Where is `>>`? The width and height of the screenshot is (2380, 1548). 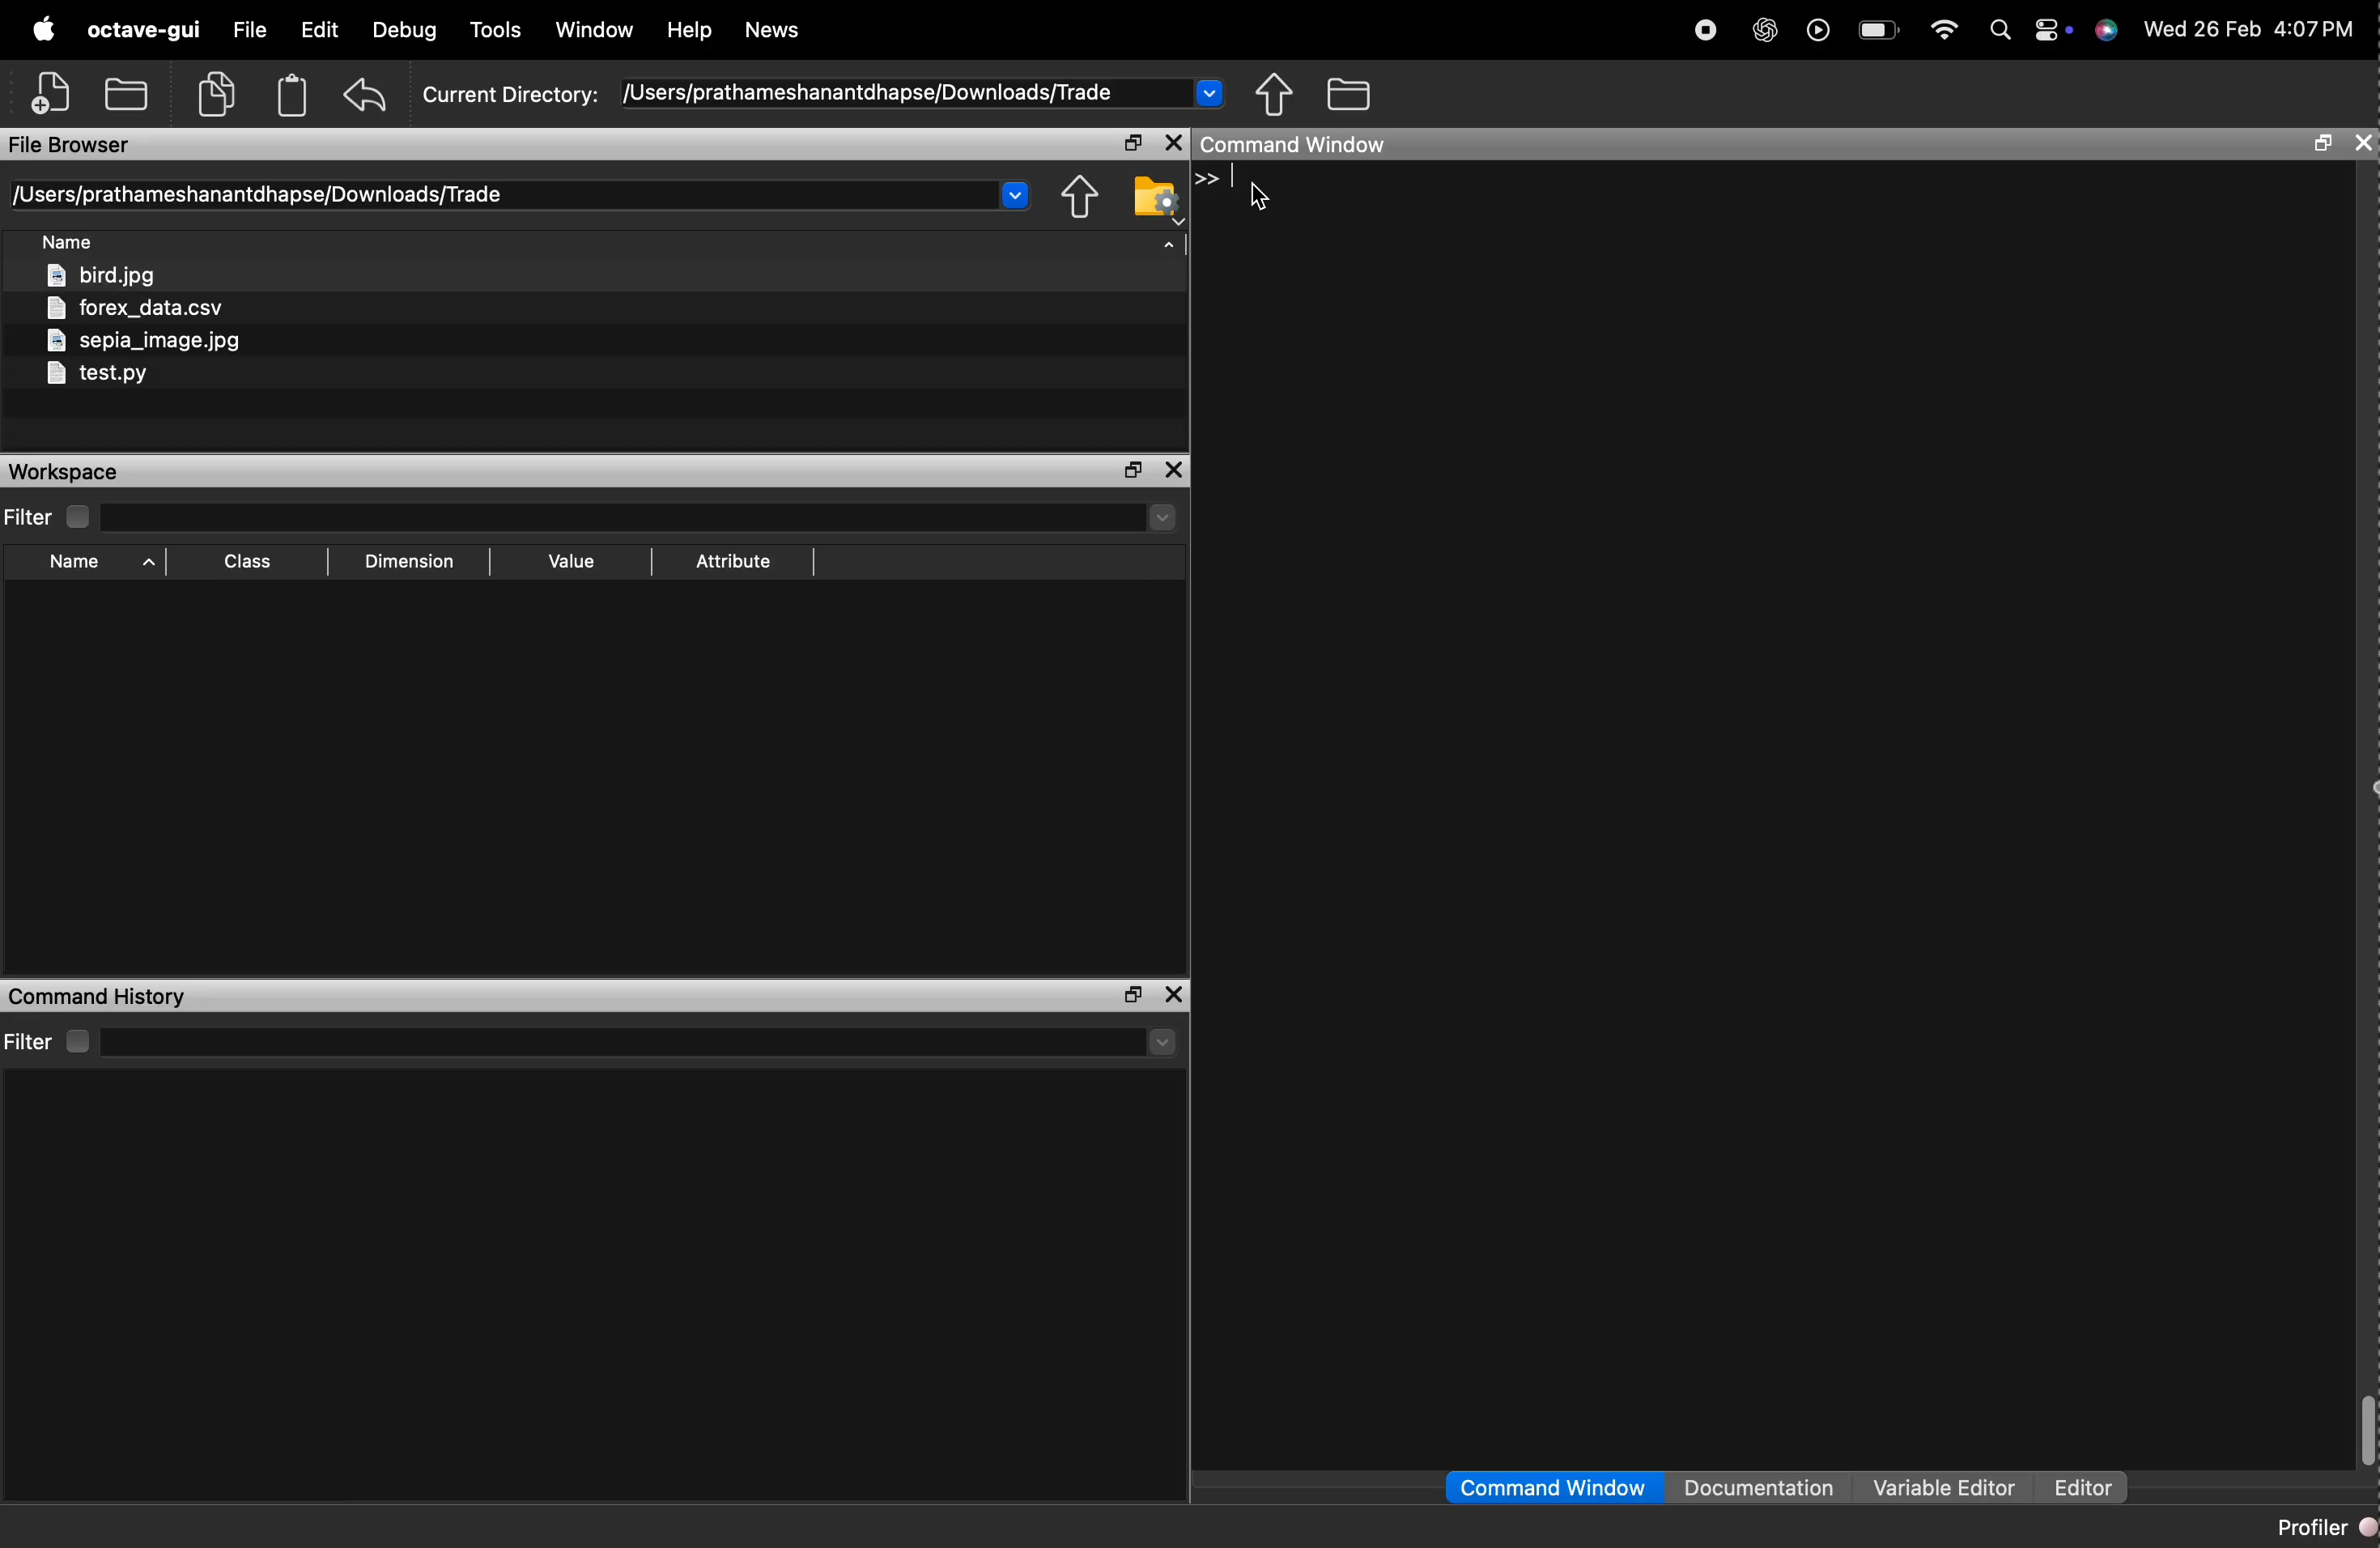 >> is located at coordinates (1208, 178).